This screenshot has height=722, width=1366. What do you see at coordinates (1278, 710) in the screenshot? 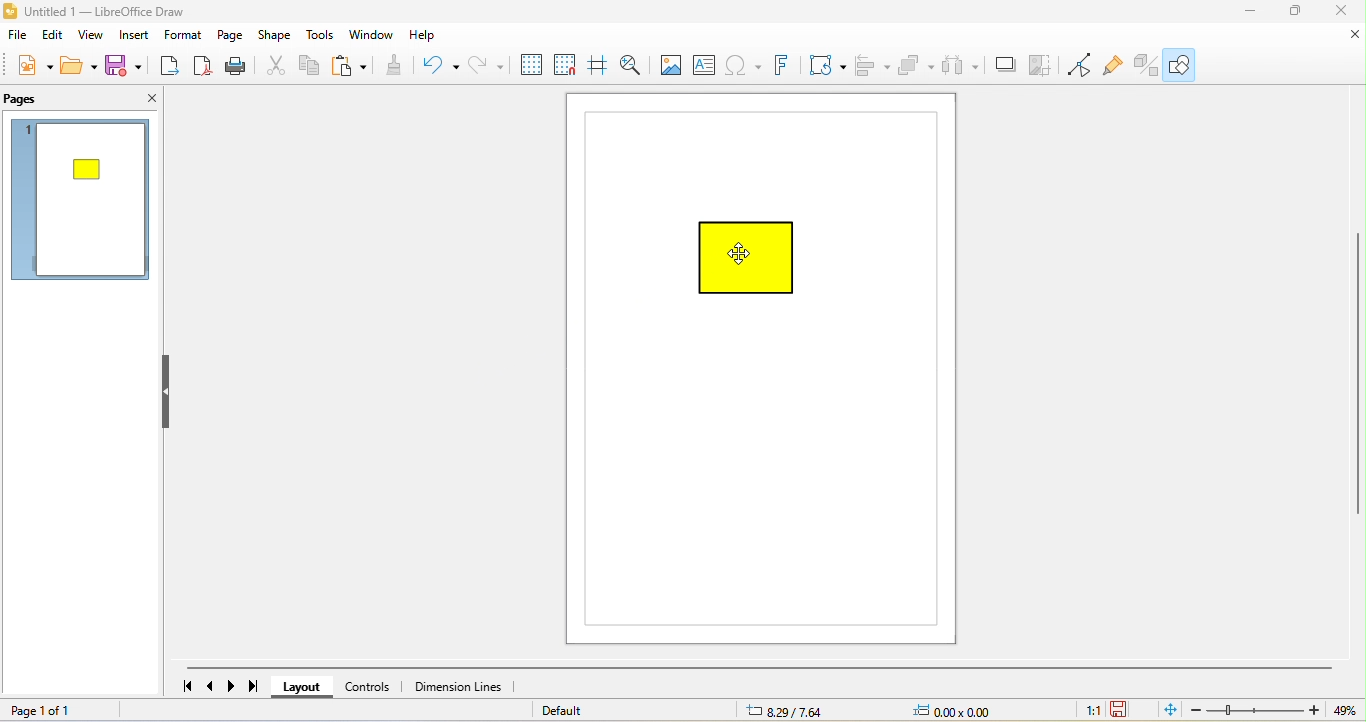
I see `zoom` at bounding box center [1278, 710].